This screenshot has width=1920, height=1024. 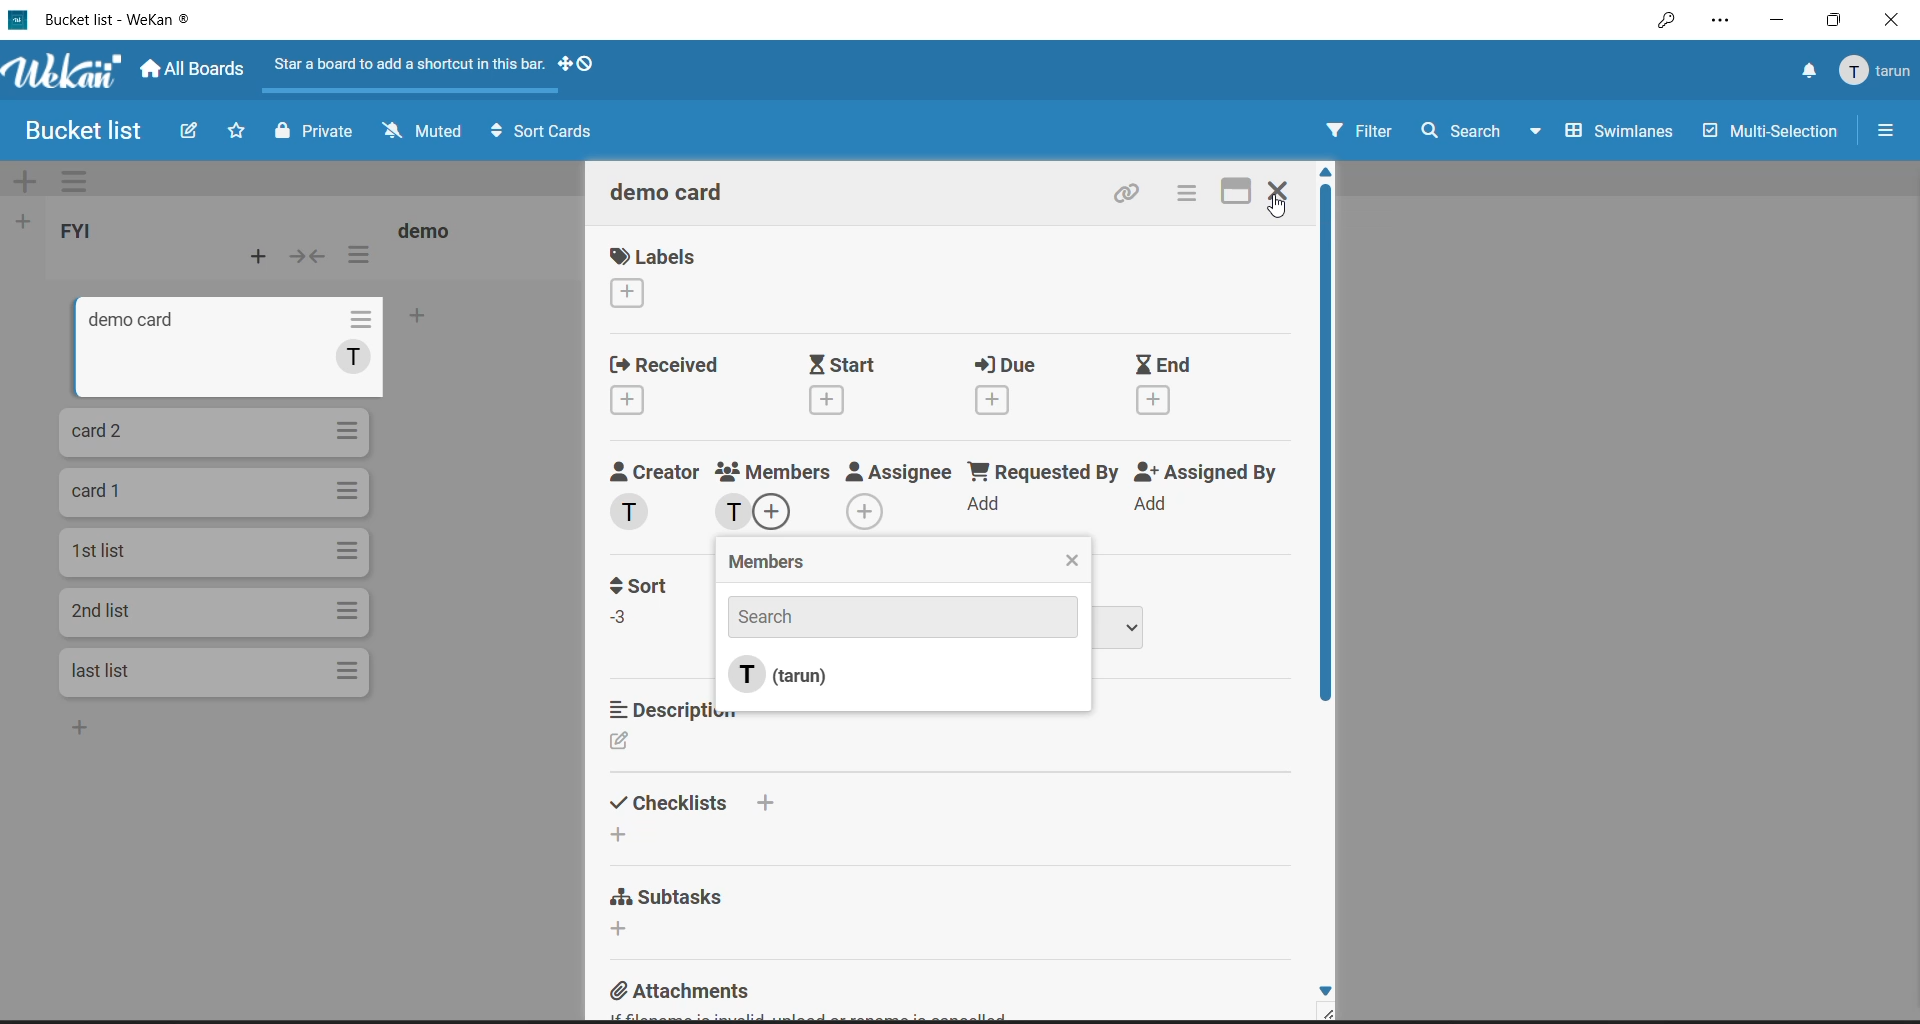 What do you see at coordinates (623, 744) in the screenshot?
I see `edit` at bounding box center [623, 744].